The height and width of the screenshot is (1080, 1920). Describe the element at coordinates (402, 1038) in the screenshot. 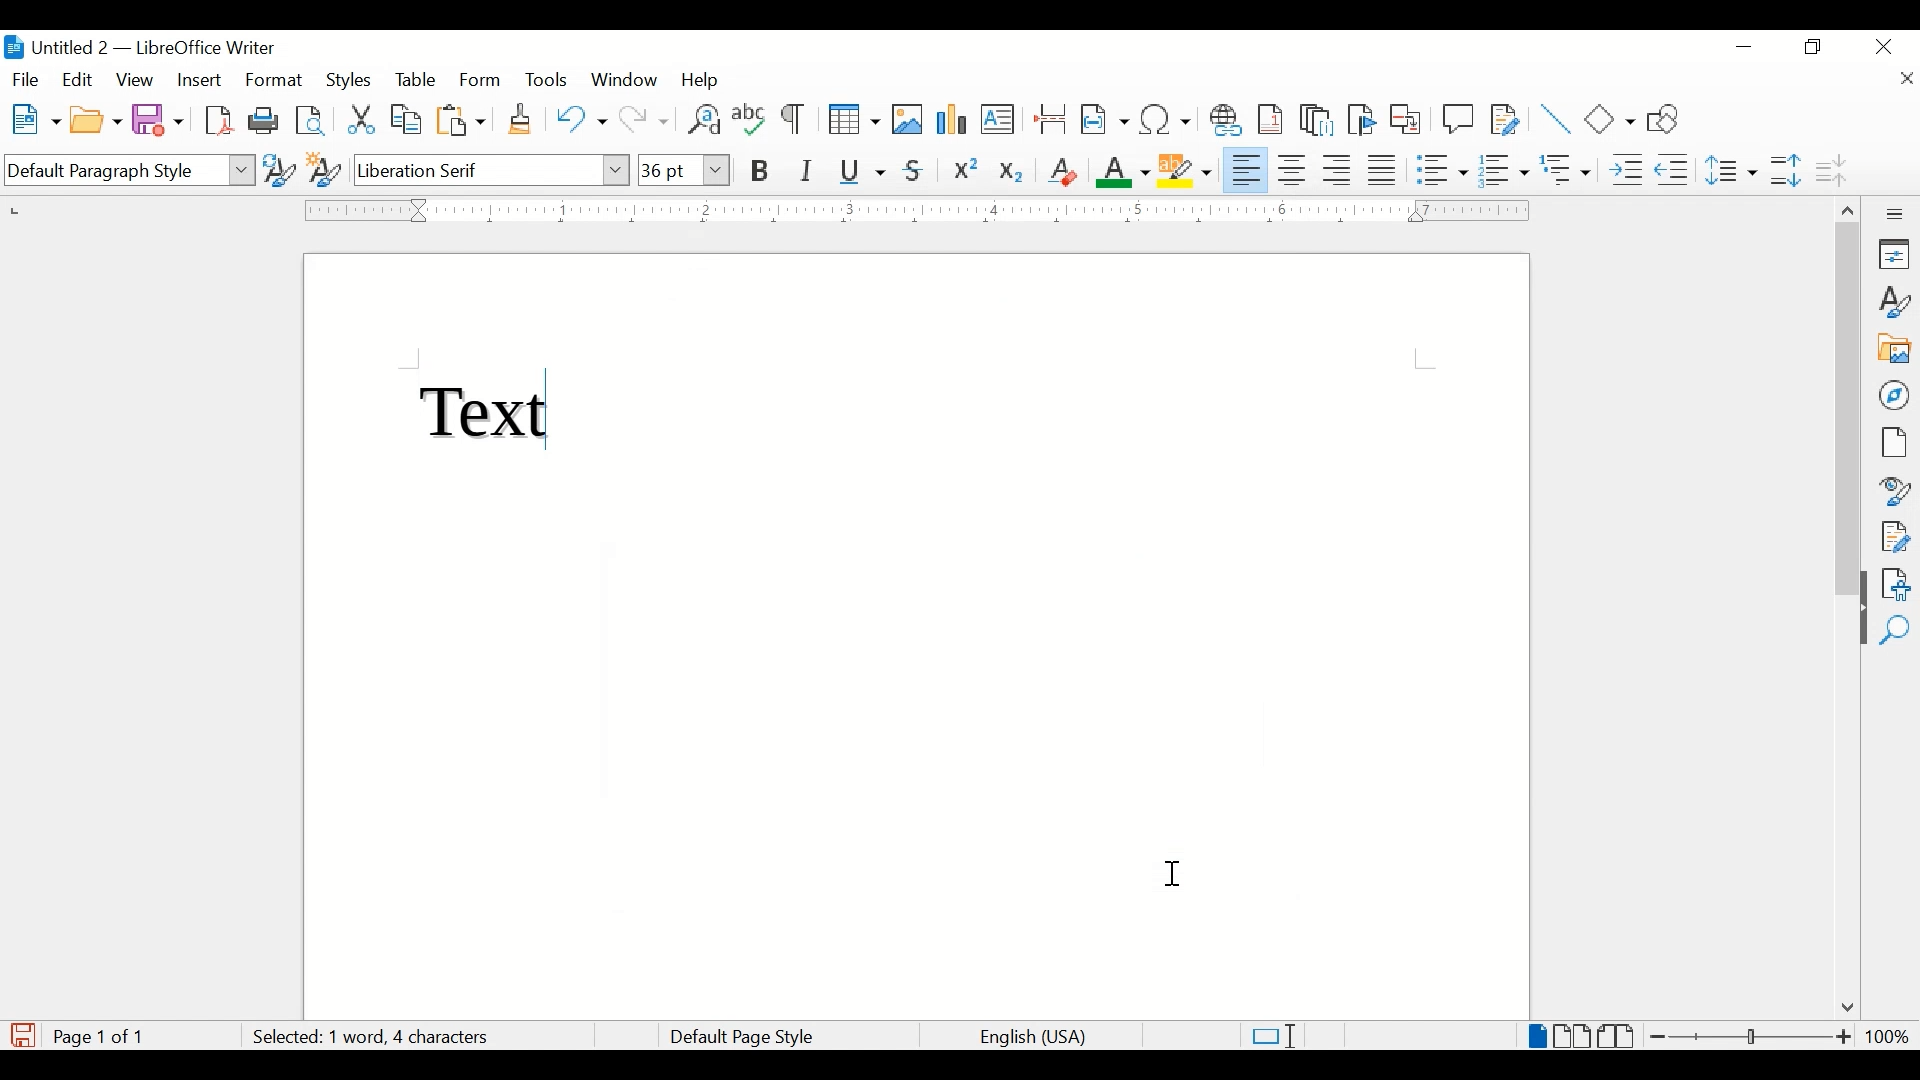

I see `word count` at that location.